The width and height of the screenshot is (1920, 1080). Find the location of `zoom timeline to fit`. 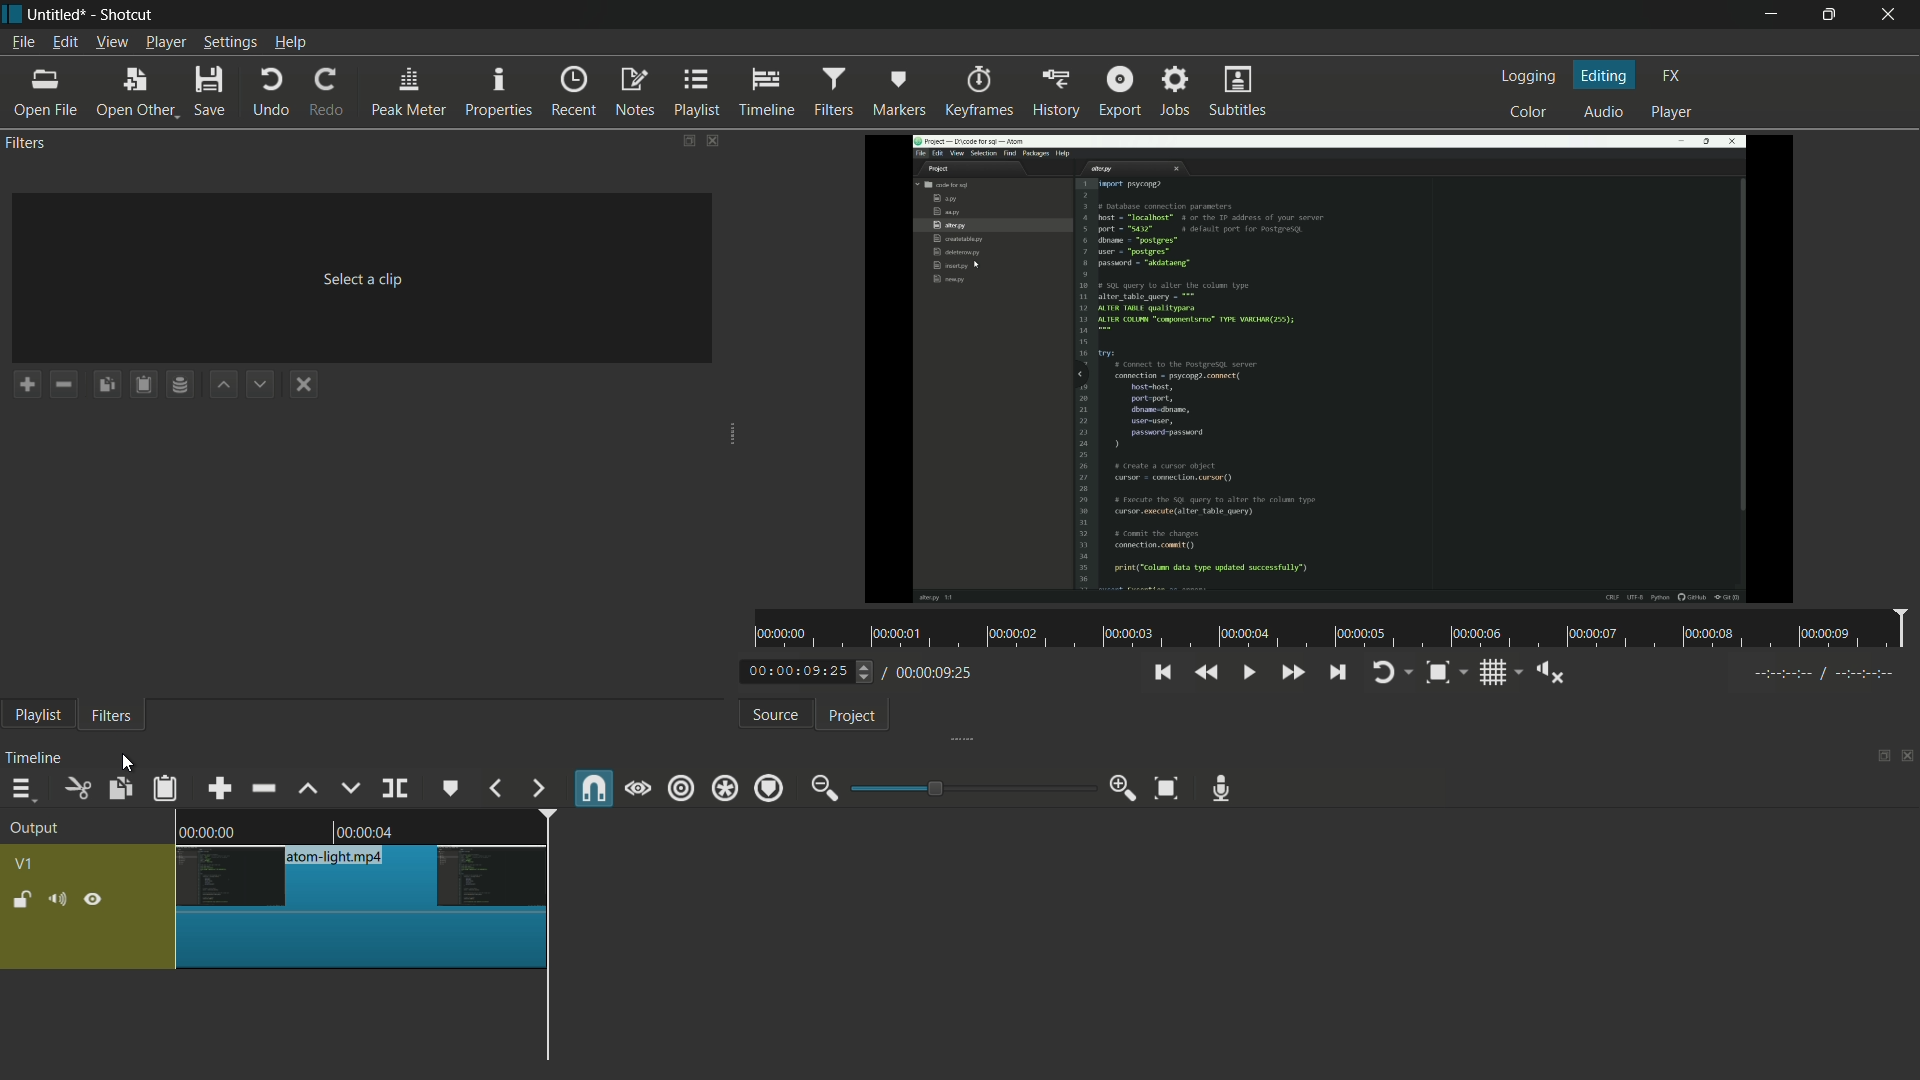

zoom timeline to fit is located at coordinates (1167, 790).